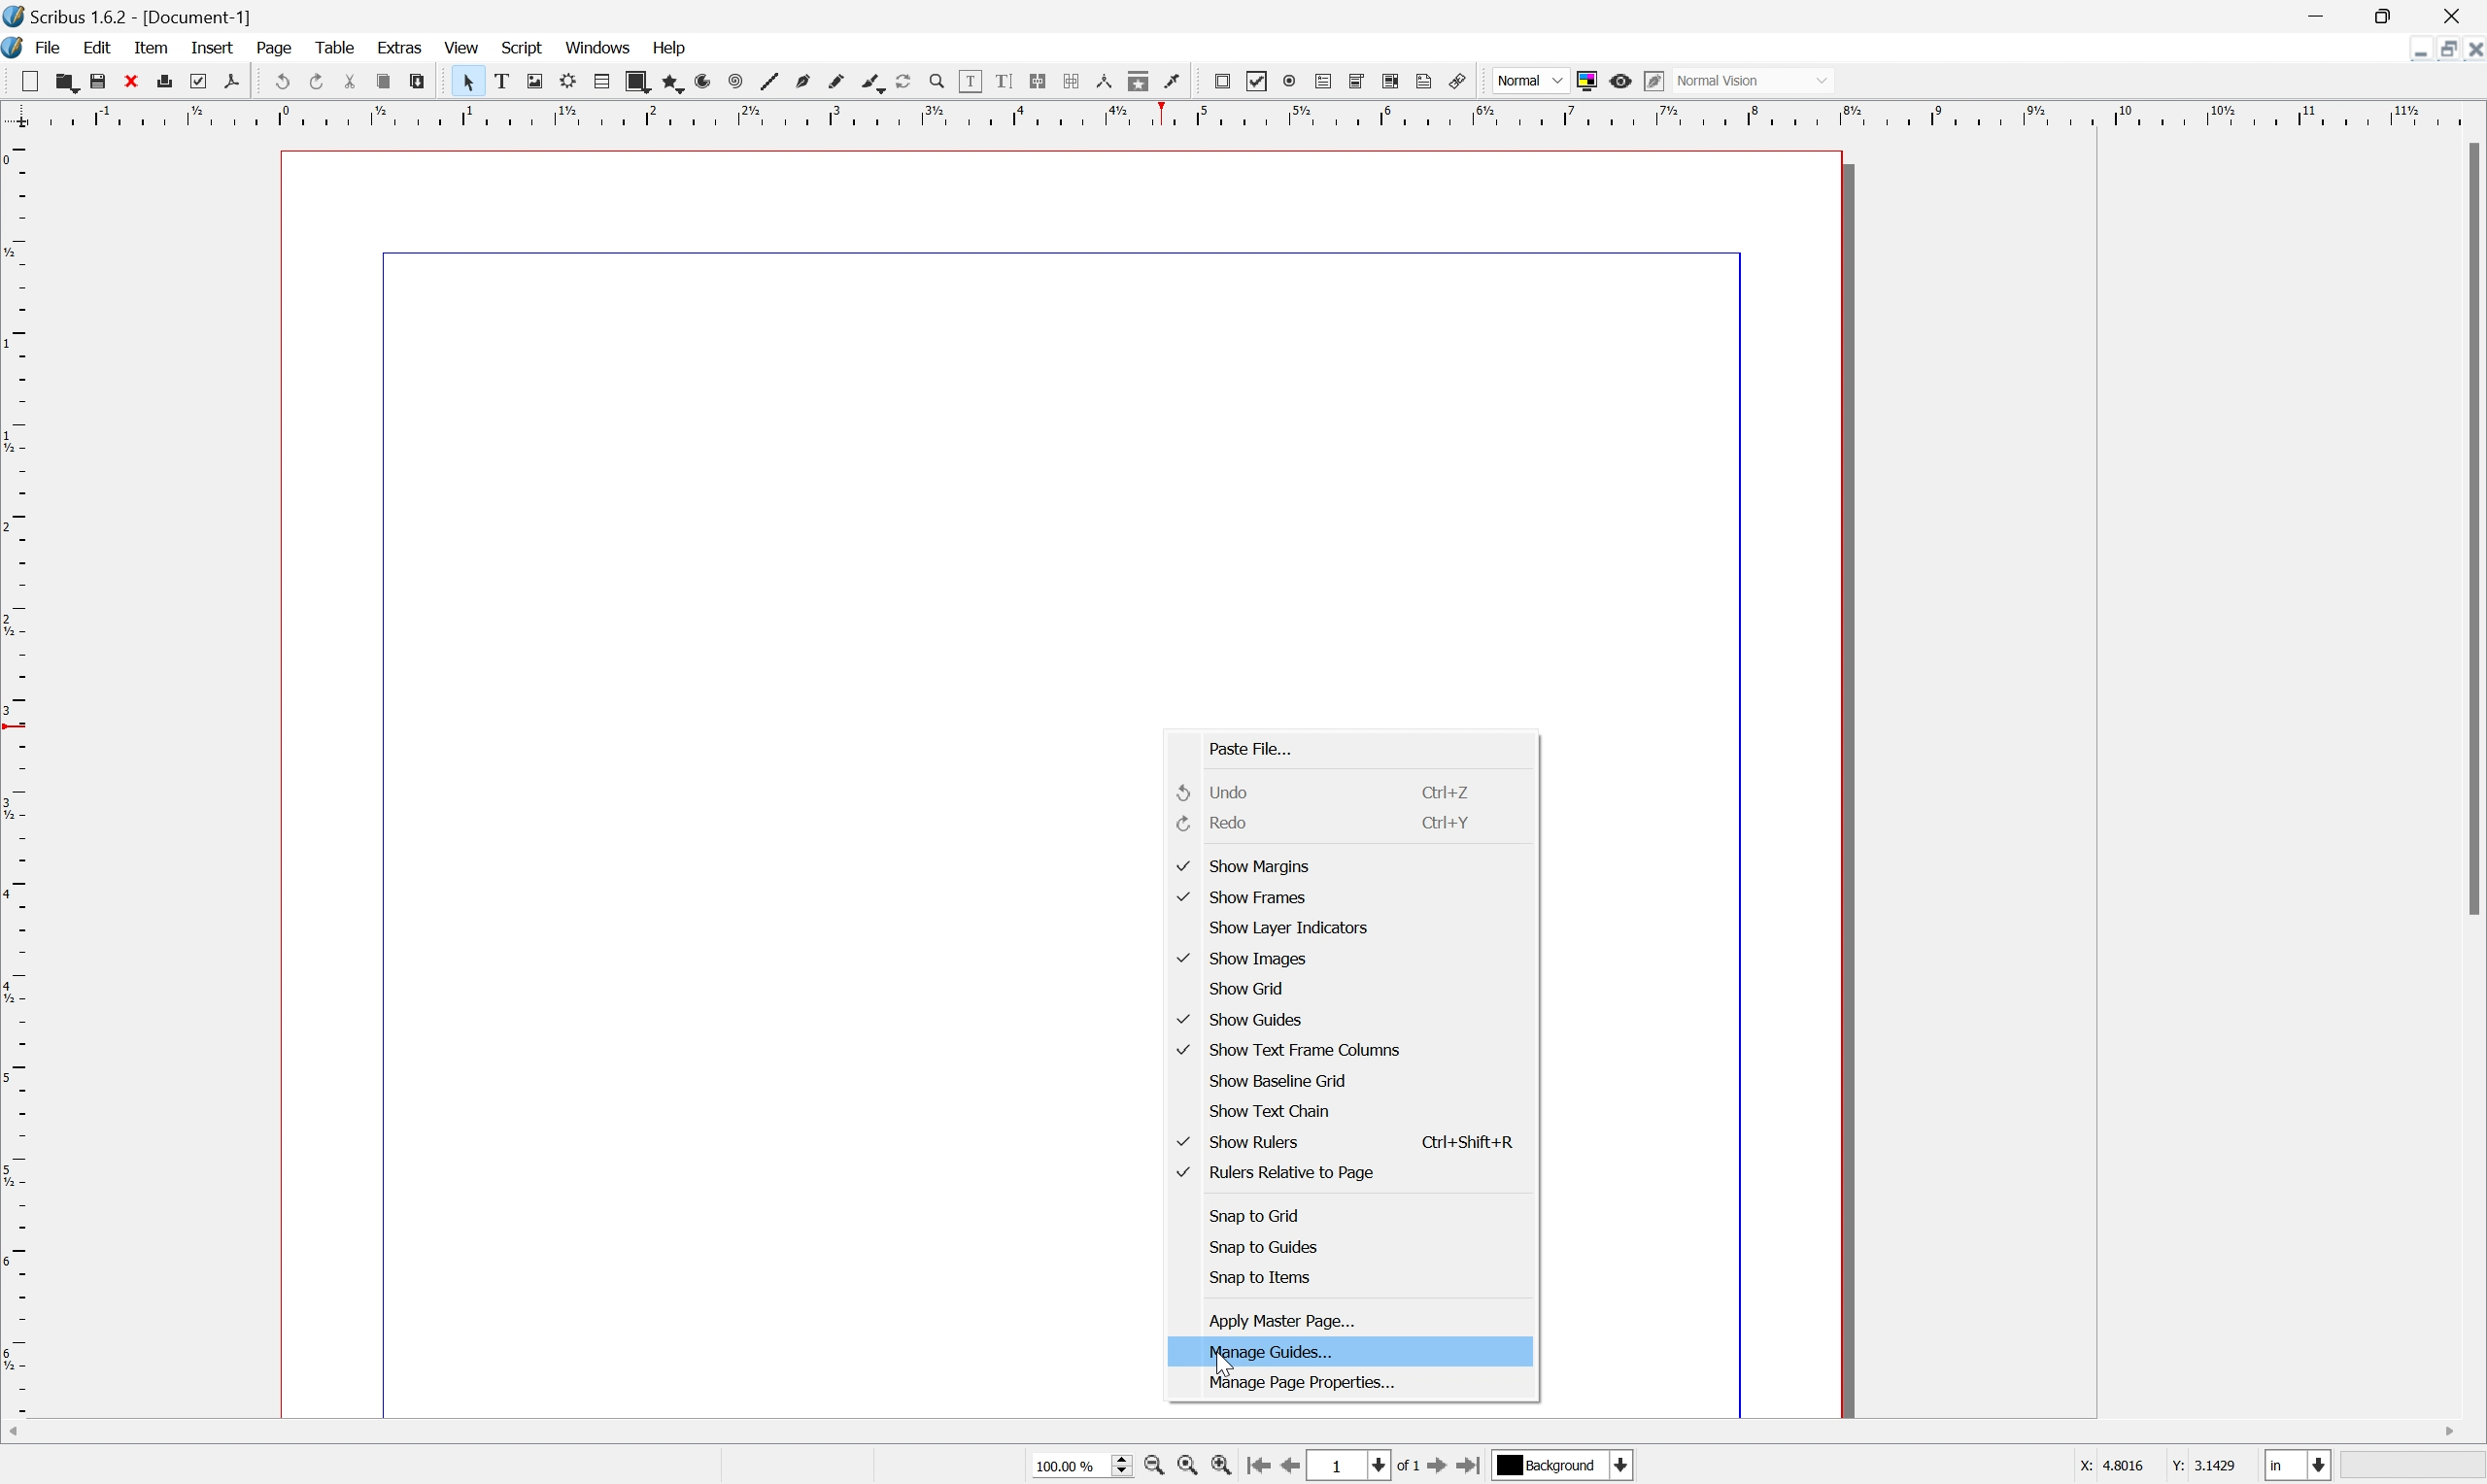 The height and width of the screenshot is (1484, 2487). What do you see at coordinates (2411, 49) in the screenshot?
I see `minimize` at bounding box center [2411, 49].